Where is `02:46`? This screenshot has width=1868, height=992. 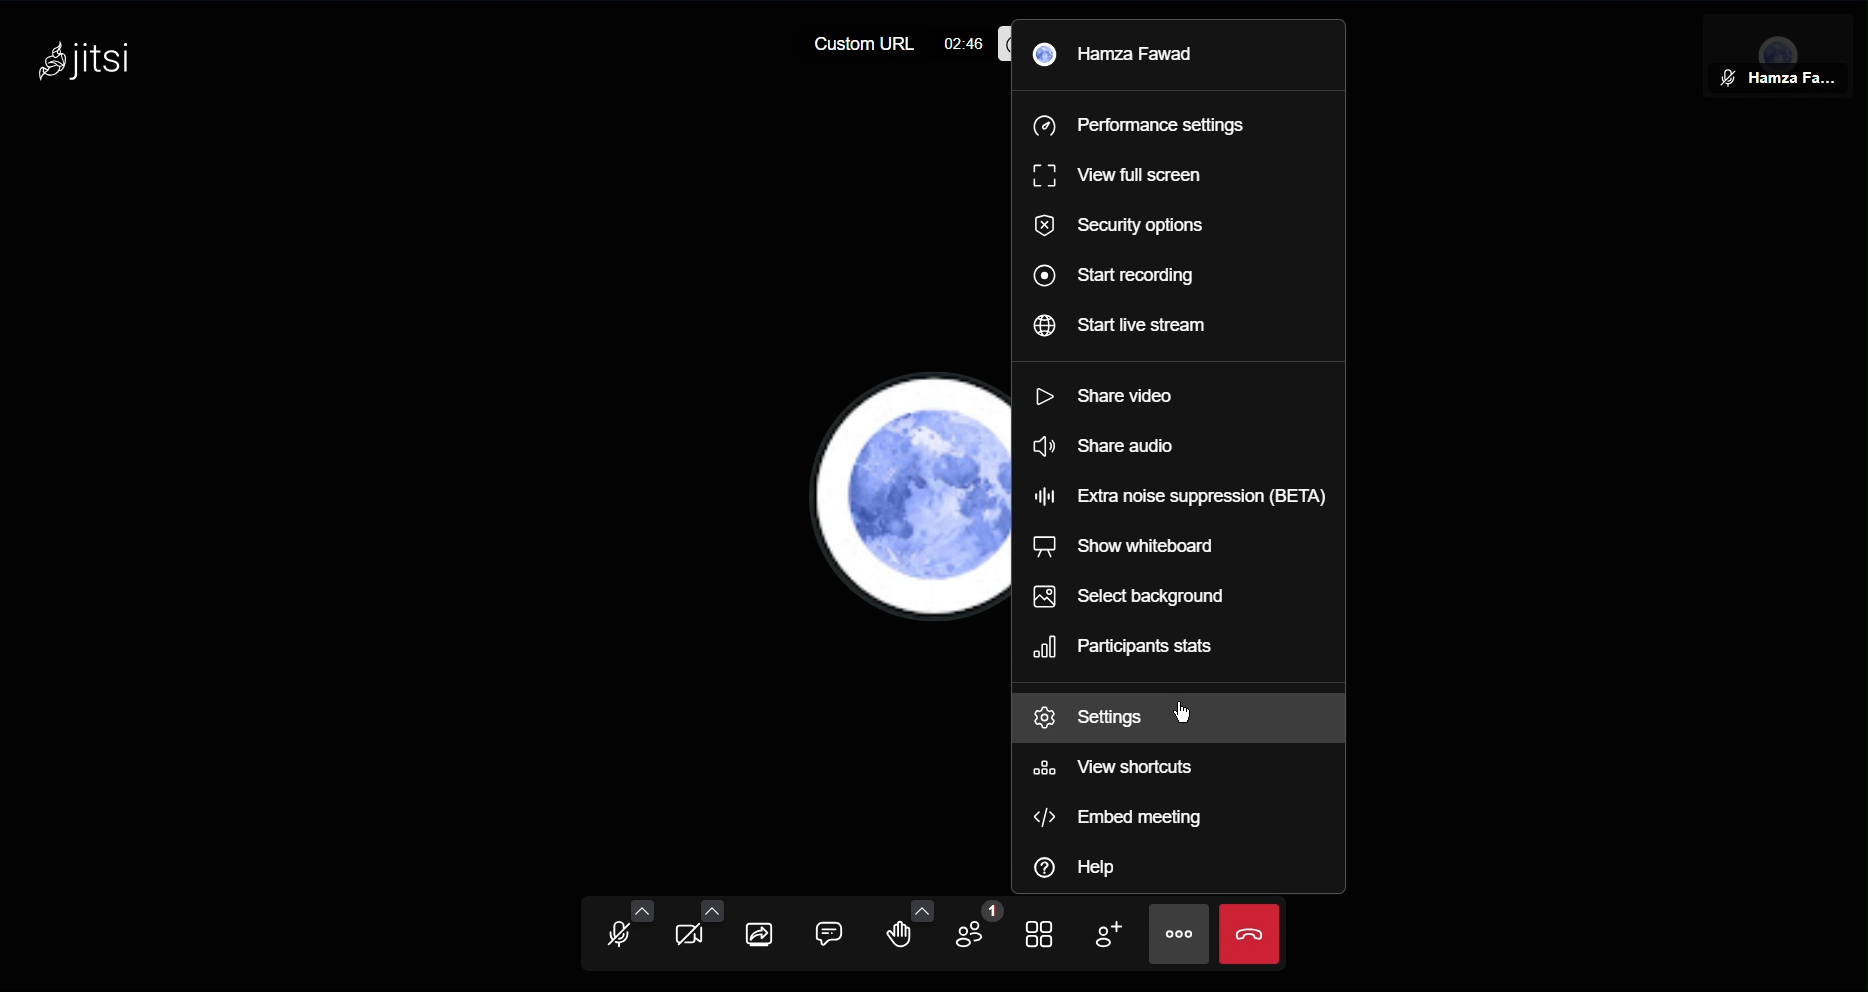 02:46 is located at coordinates (963, 39).